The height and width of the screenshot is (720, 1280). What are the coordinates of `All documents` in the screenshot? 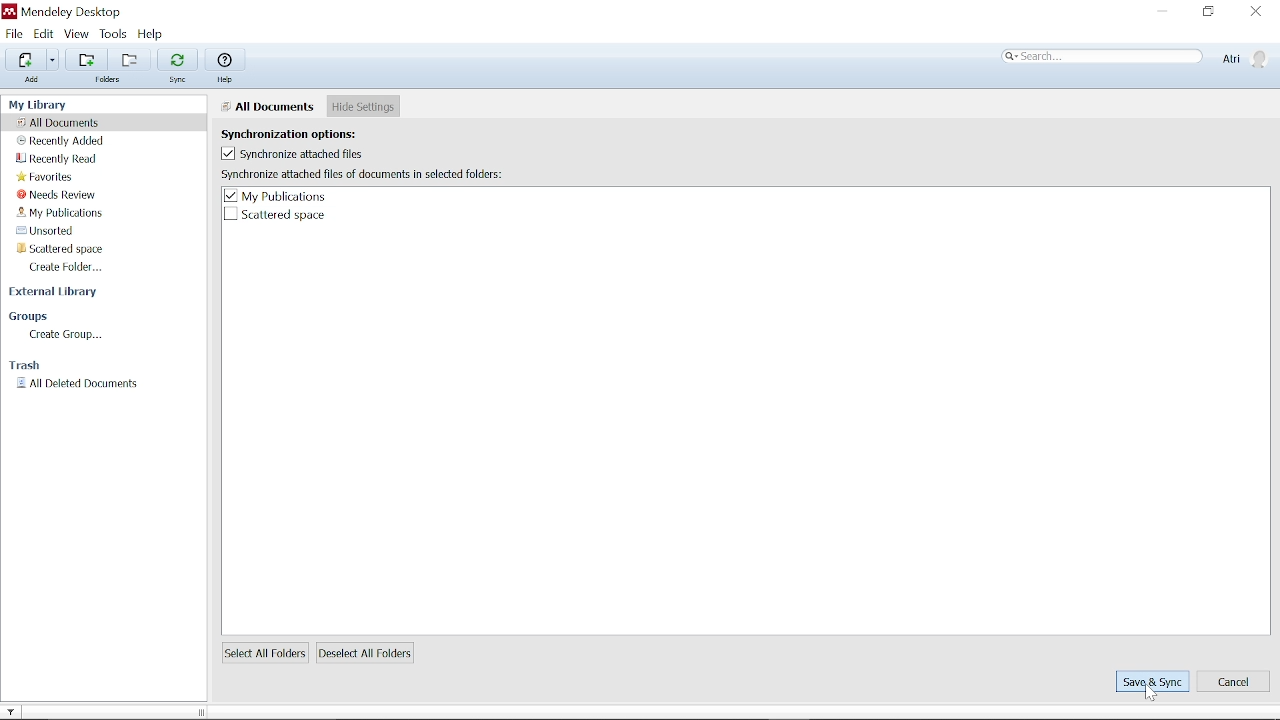 It's located at (65, 122).